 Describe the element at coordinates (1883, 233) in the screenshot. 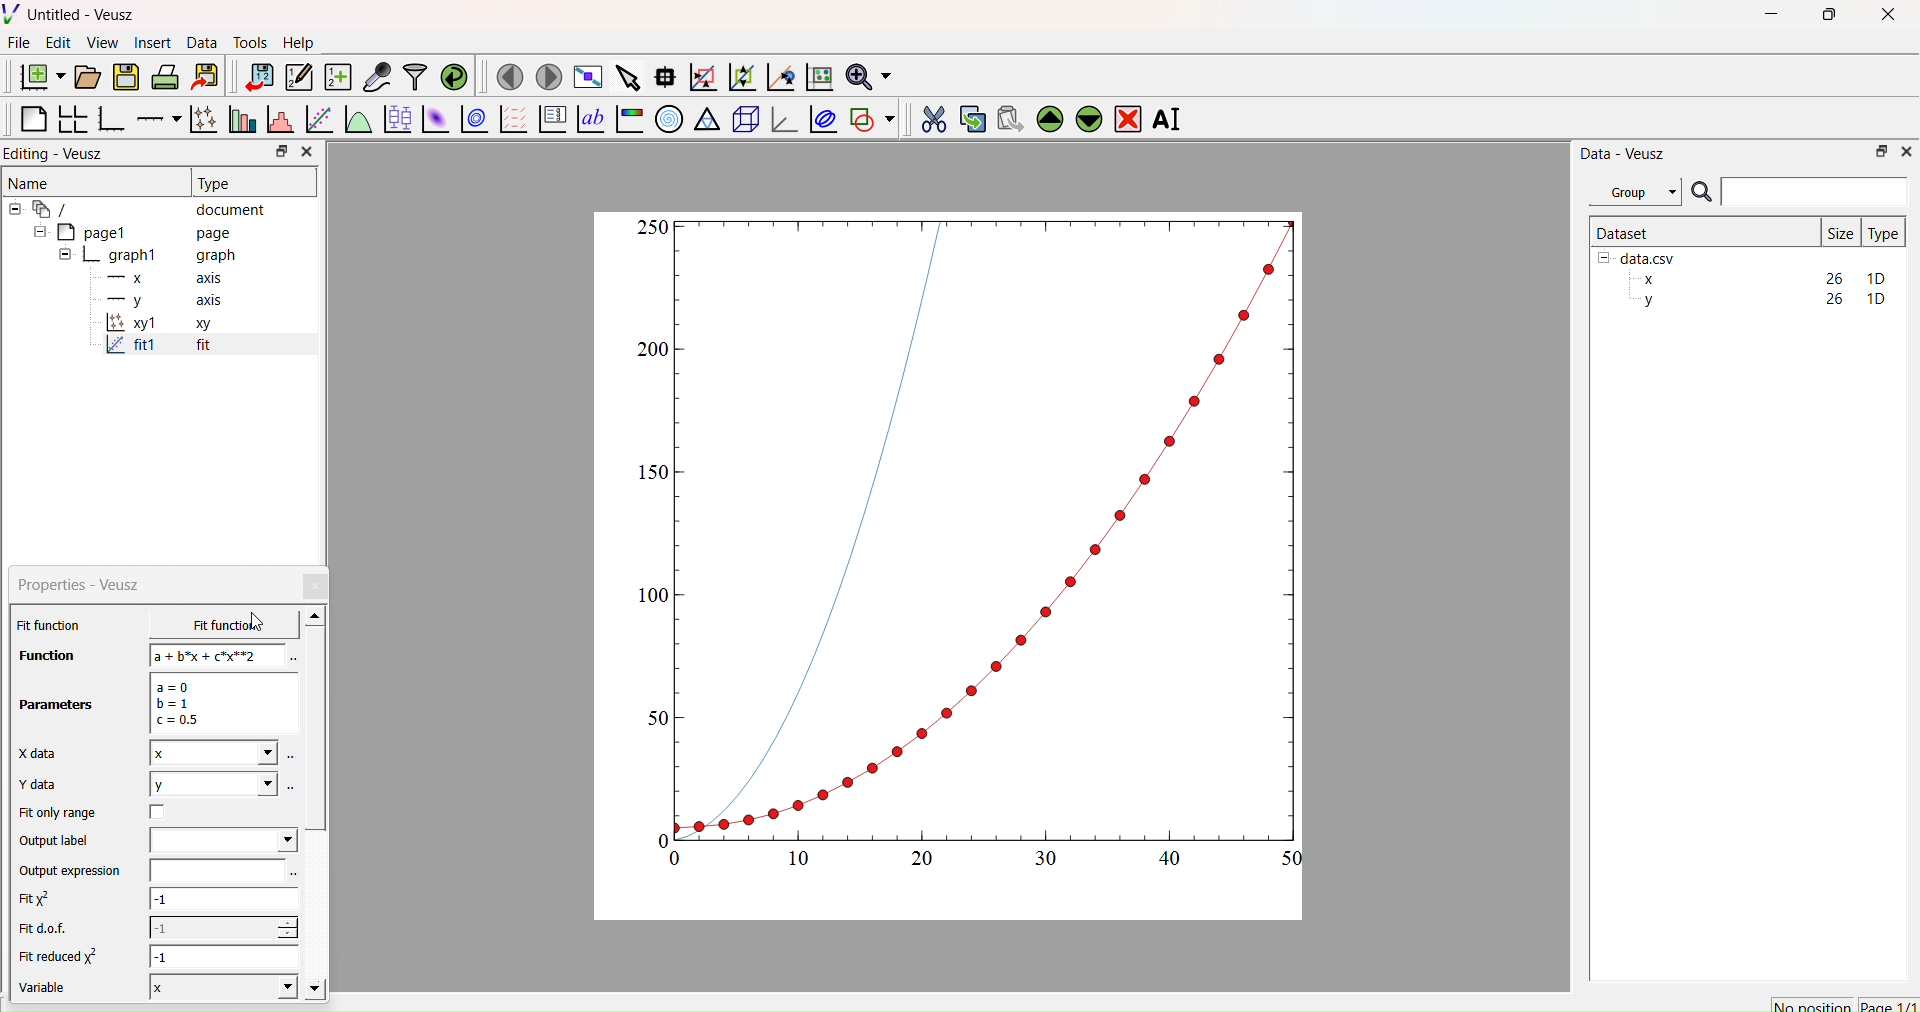

I see `Type` at that location.